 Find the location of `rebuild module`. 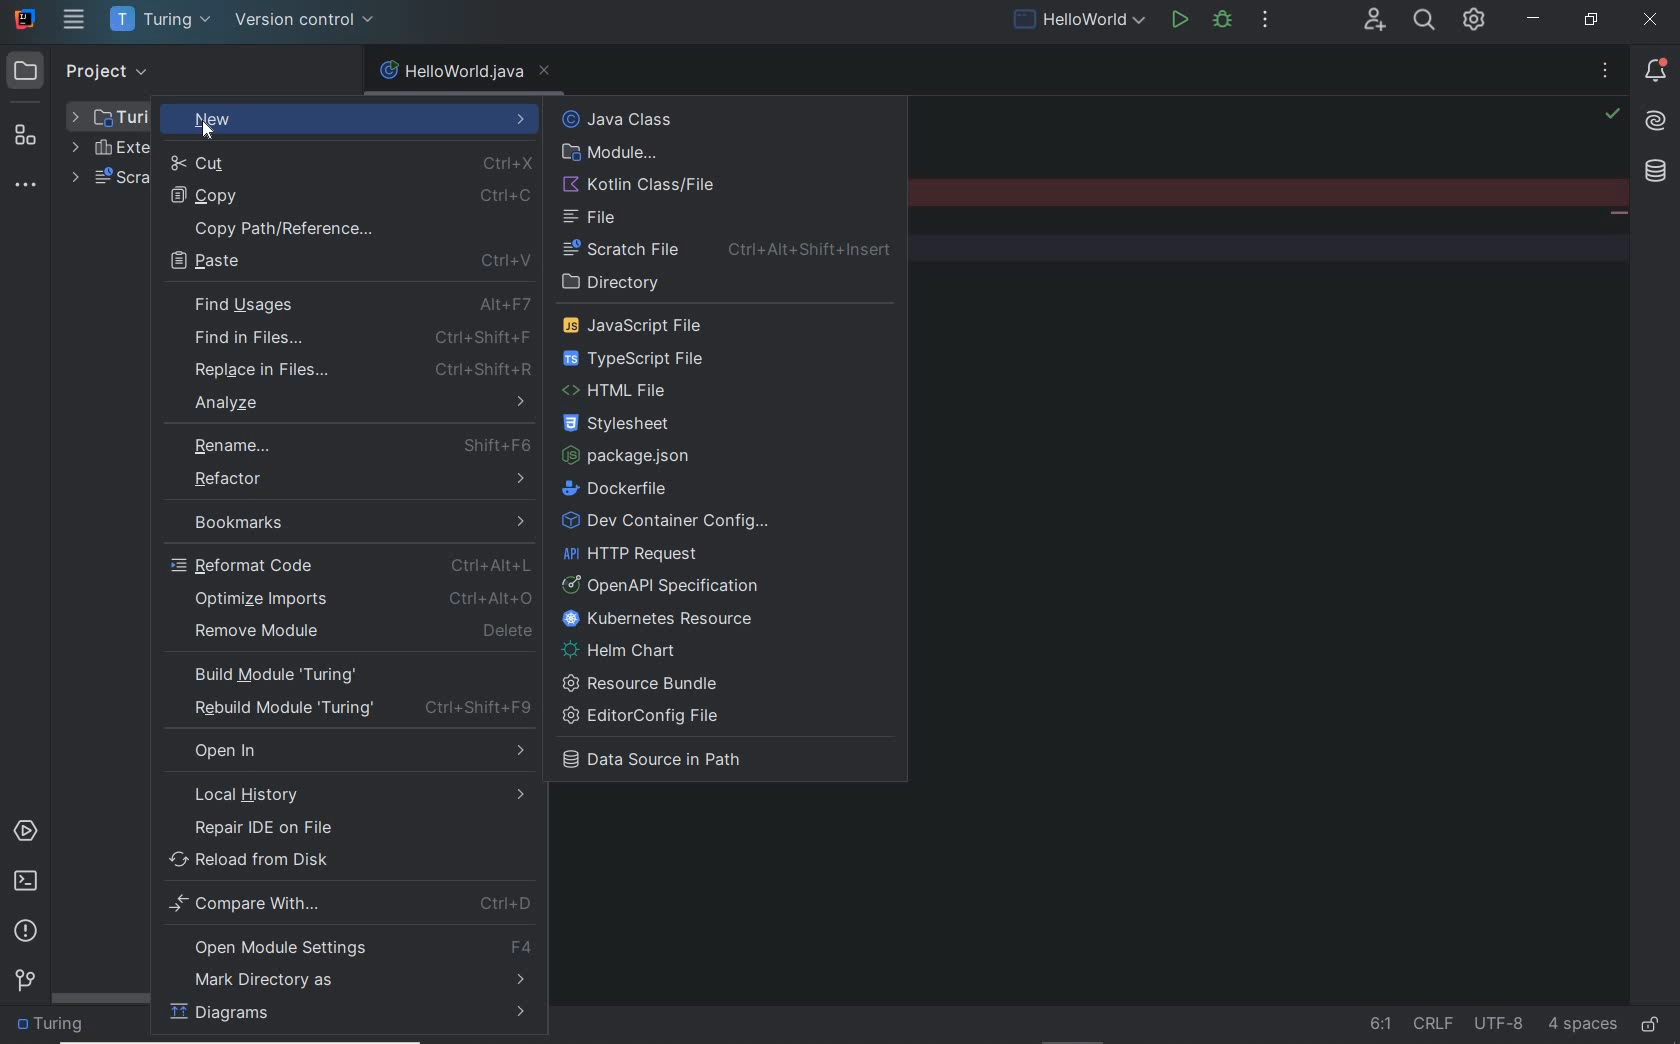

rebuild module is located at coordinates (352, 708).